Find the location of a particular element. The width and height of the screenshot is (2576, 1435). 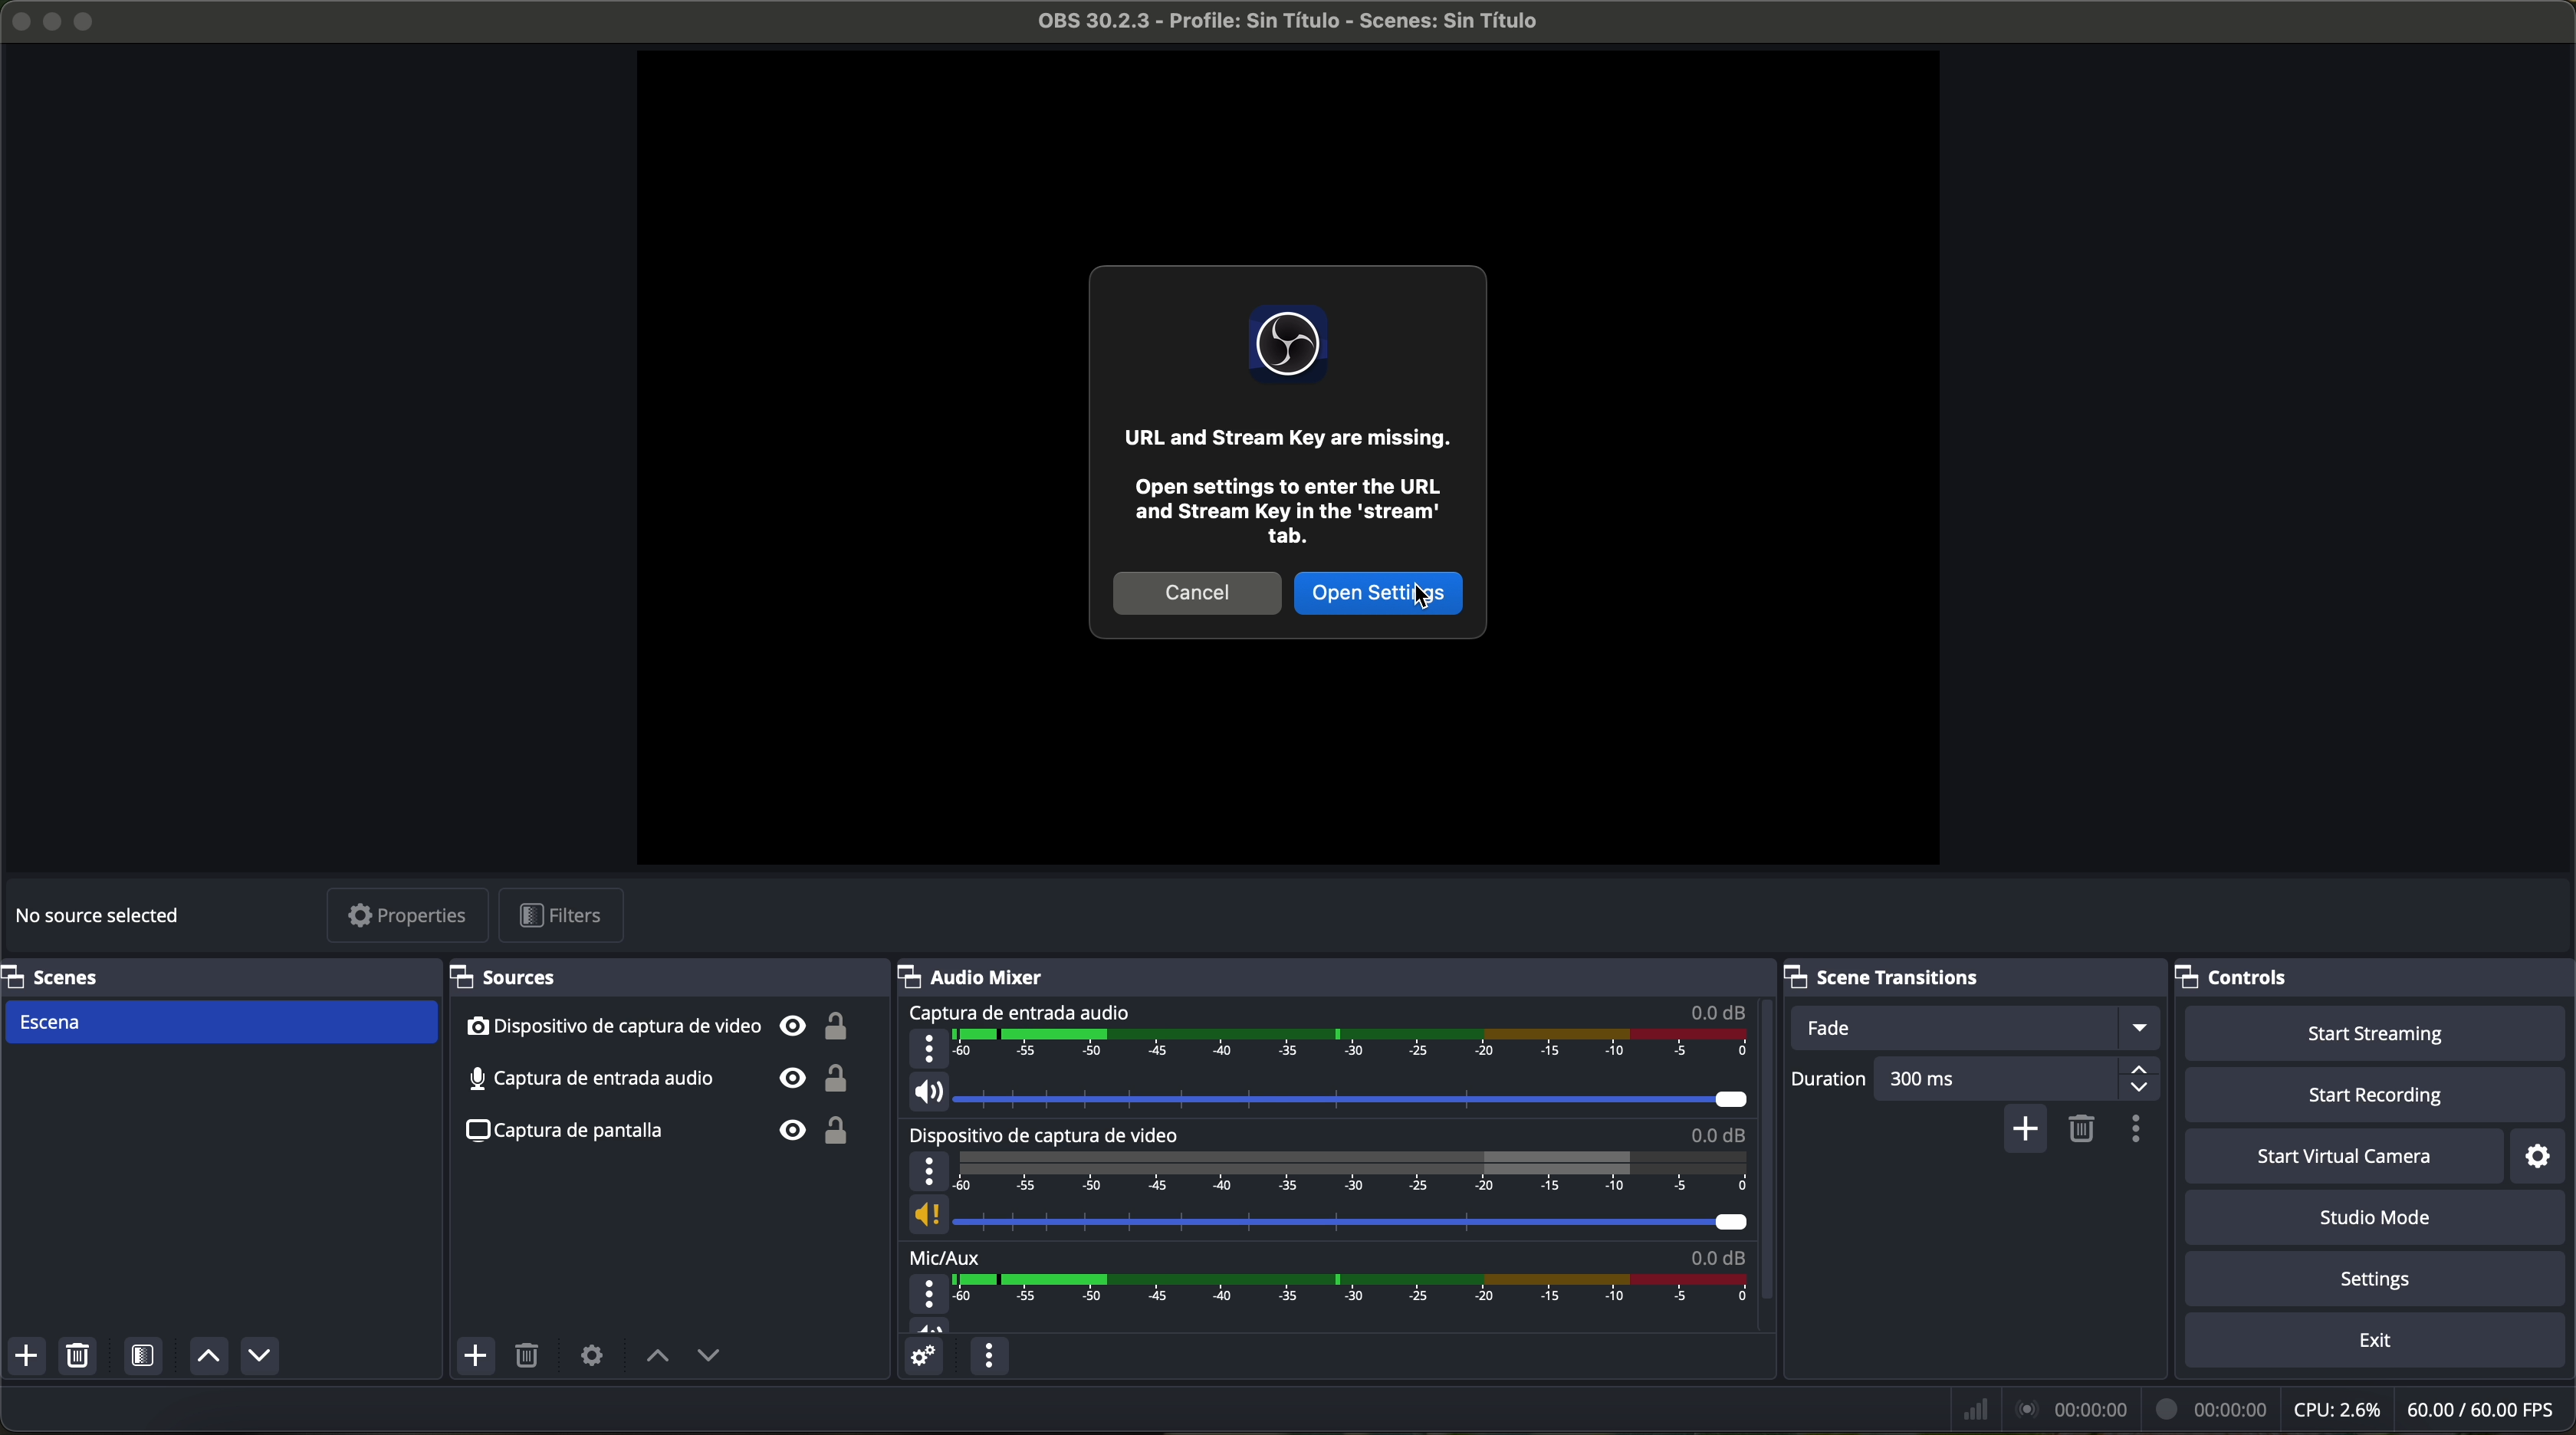

open source properties is located at coordinates (591, 1354).